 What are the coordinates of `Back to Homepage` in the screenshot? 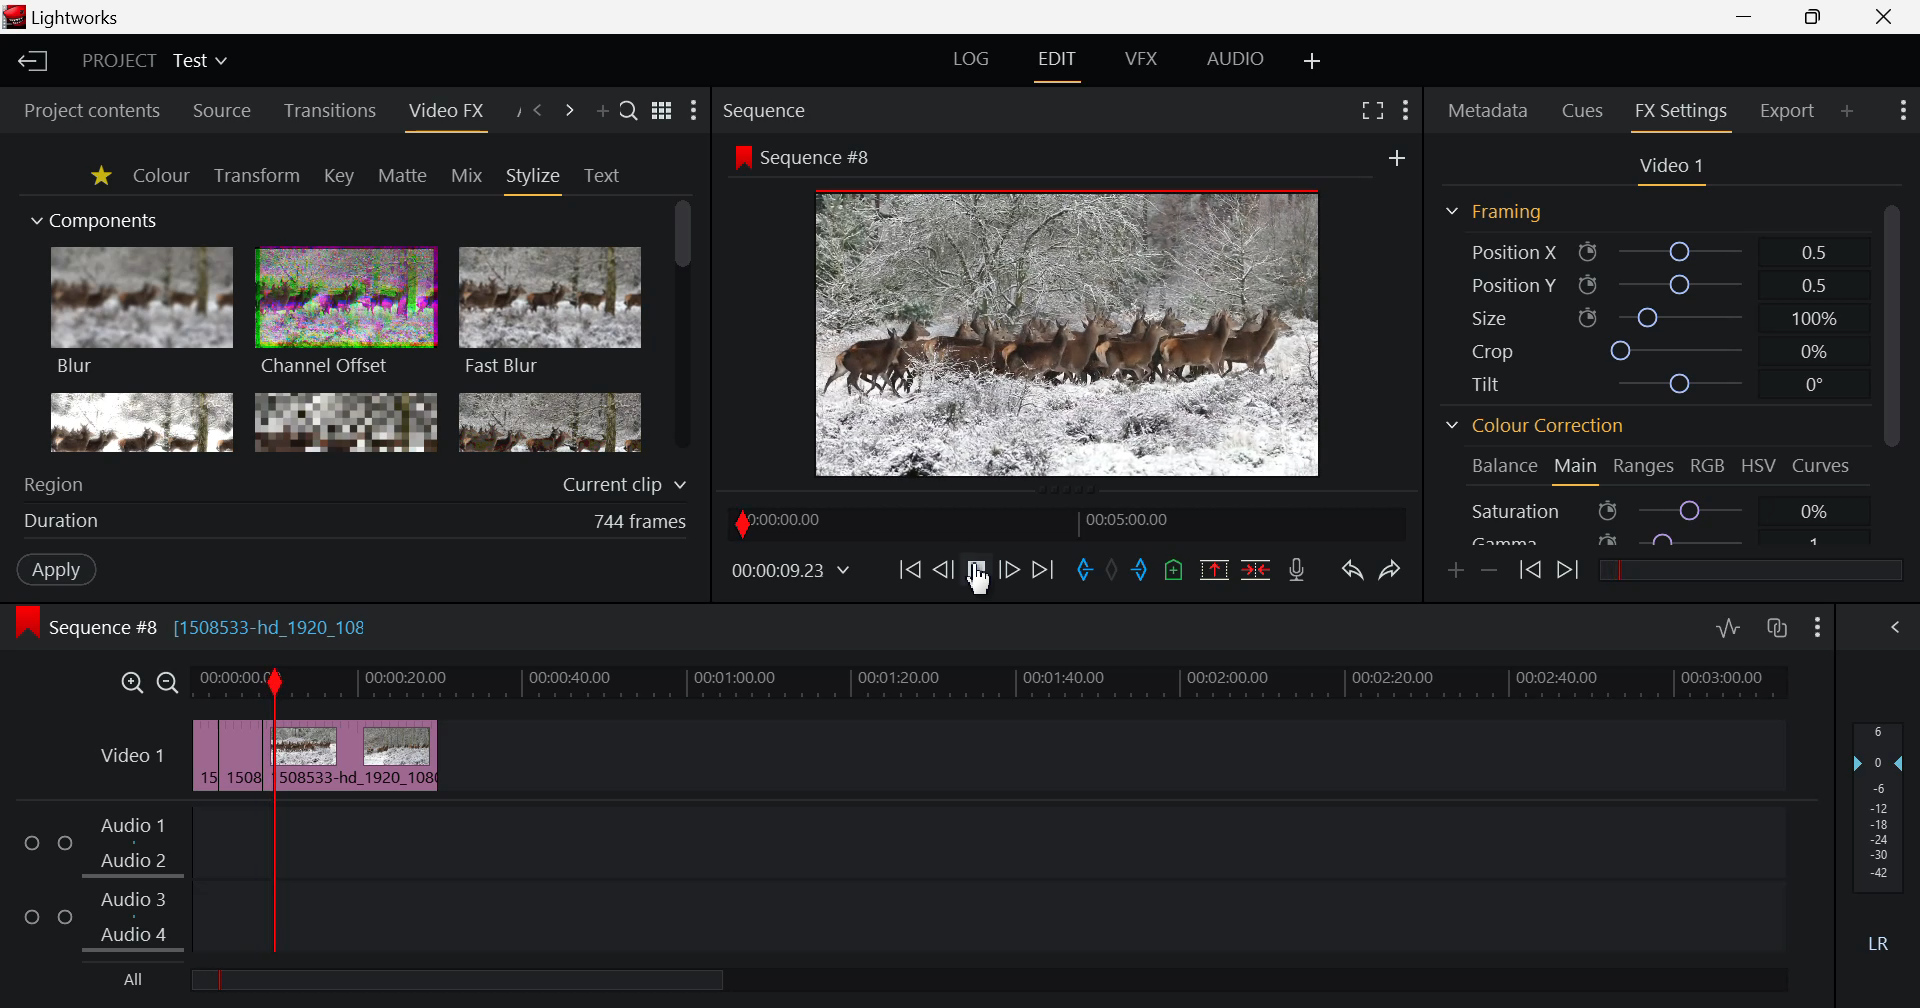 It's located at (32, 62).